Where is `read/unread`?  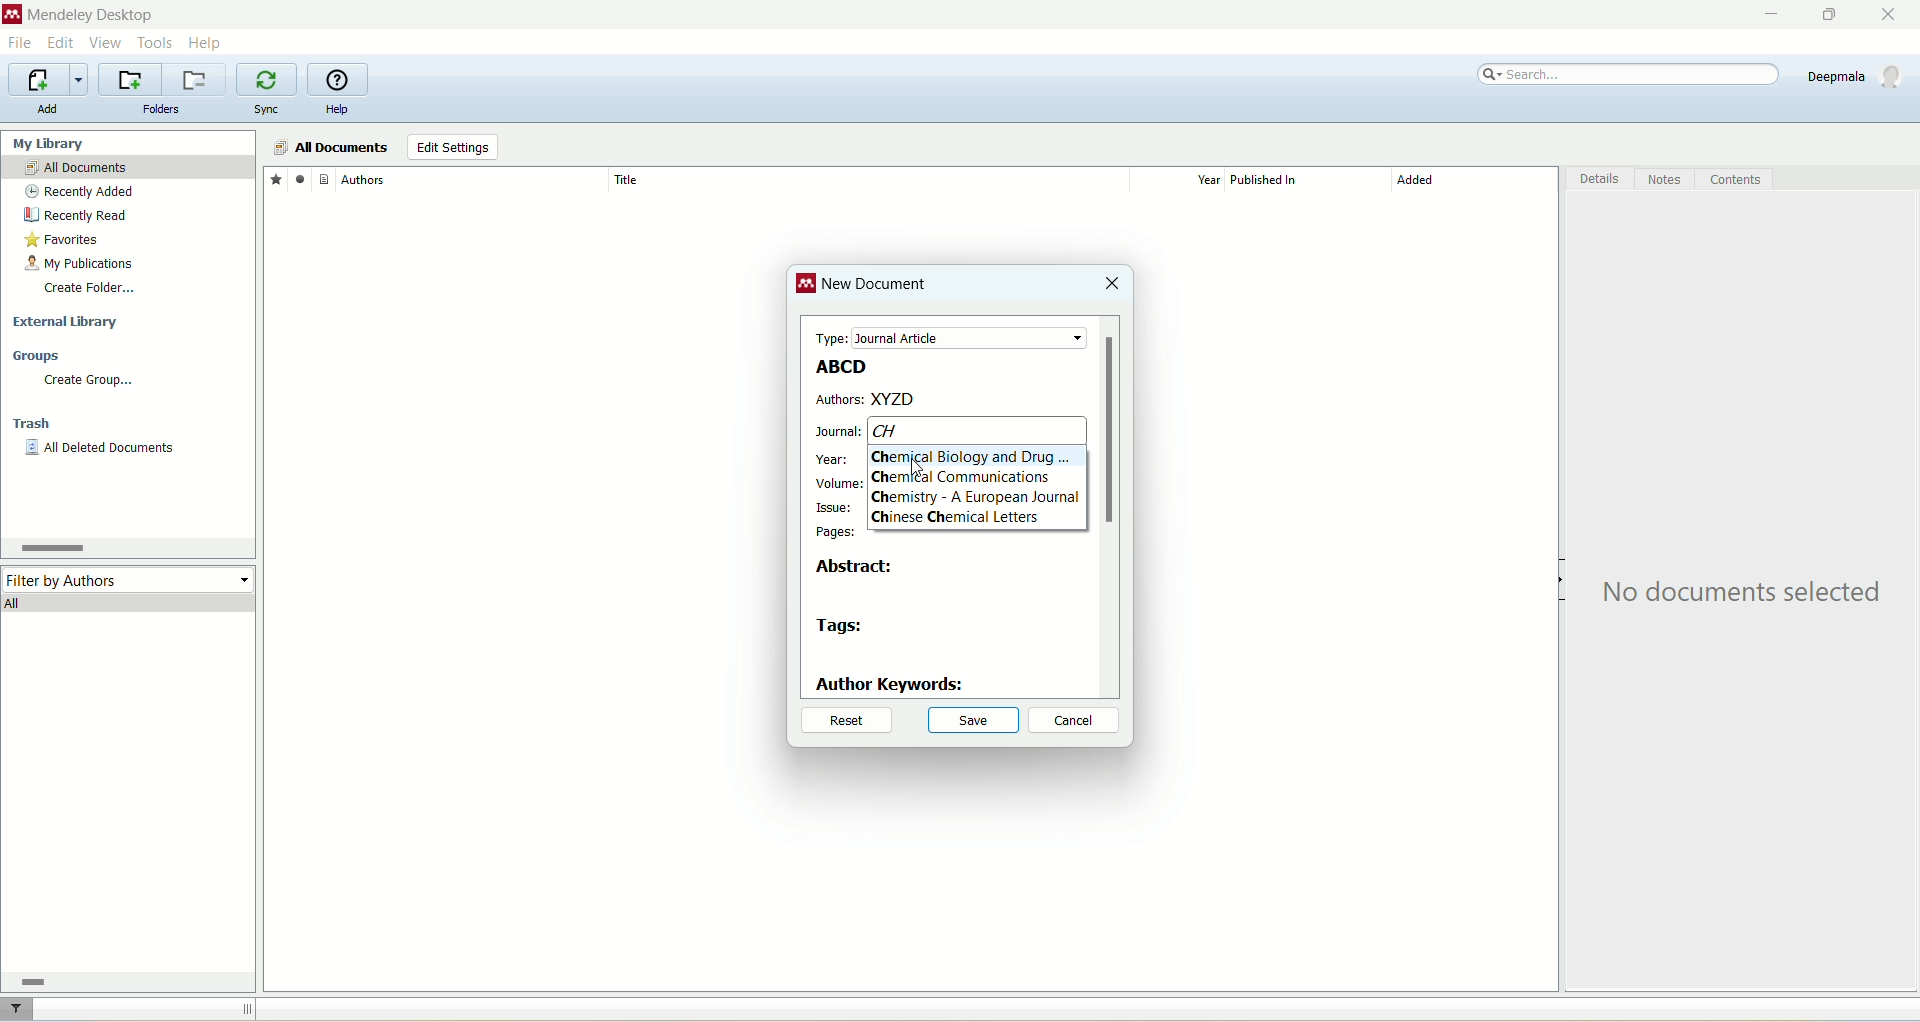 read/unread is located at coordinates (297, 178).